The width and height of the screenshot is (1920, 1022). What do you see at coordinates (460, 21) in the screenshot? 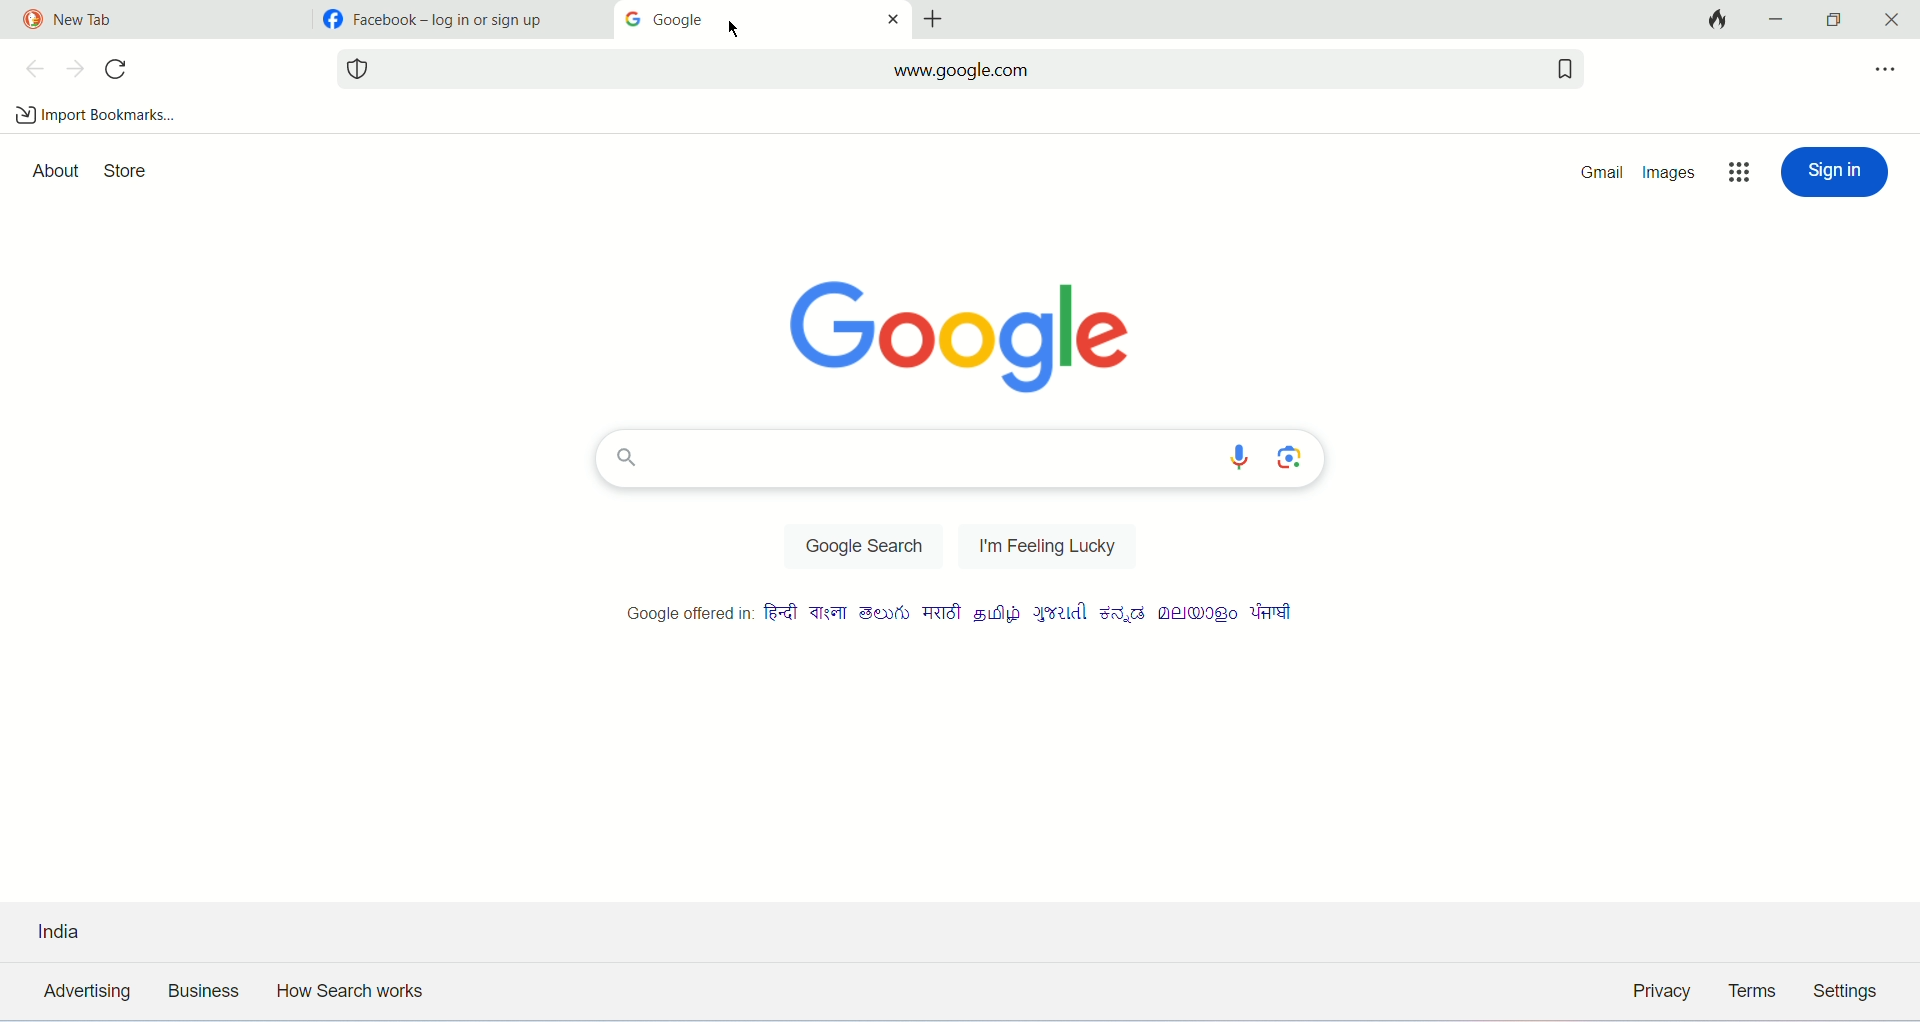
I see `tab2` at bounding box center [460, 21].